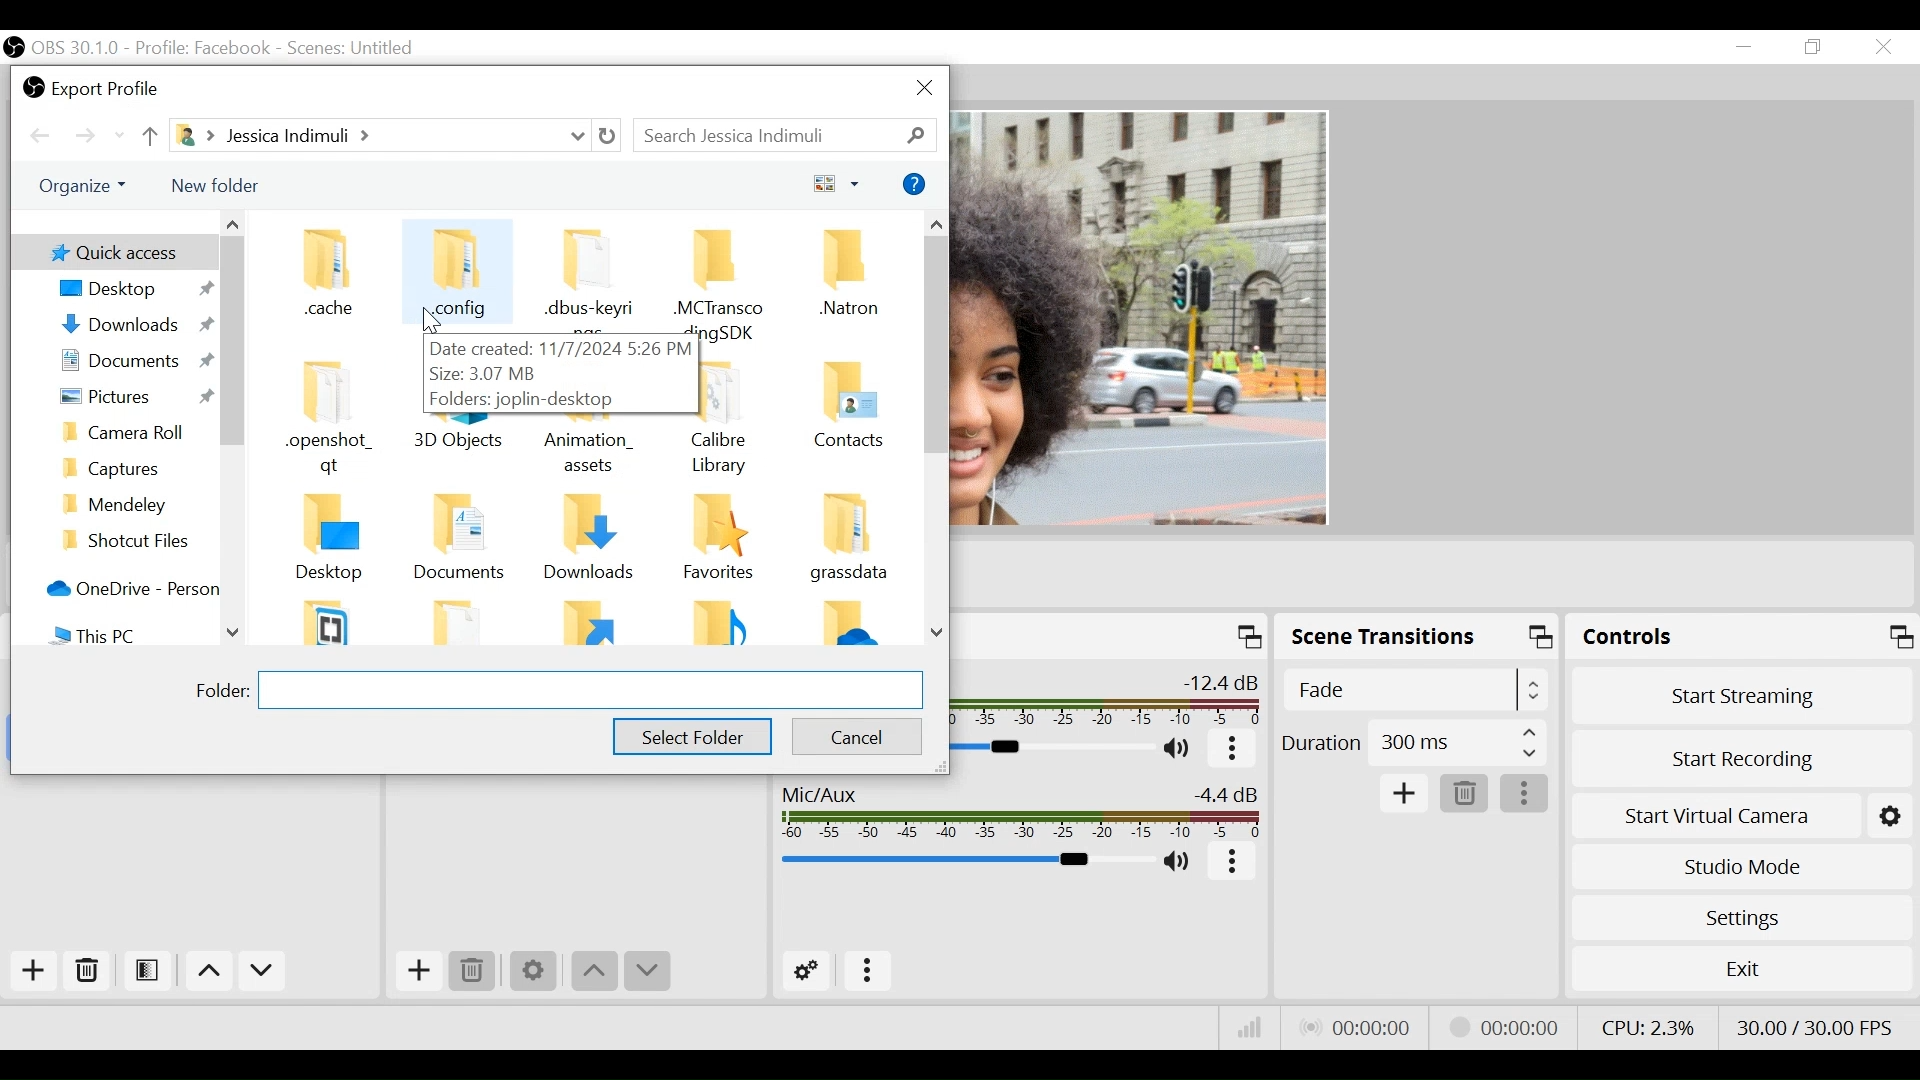 The height and width of the screenshot is (1080, 1920). Describe the element at coordinates (130, 363) in the screenshot. I see `Documents` at that location.